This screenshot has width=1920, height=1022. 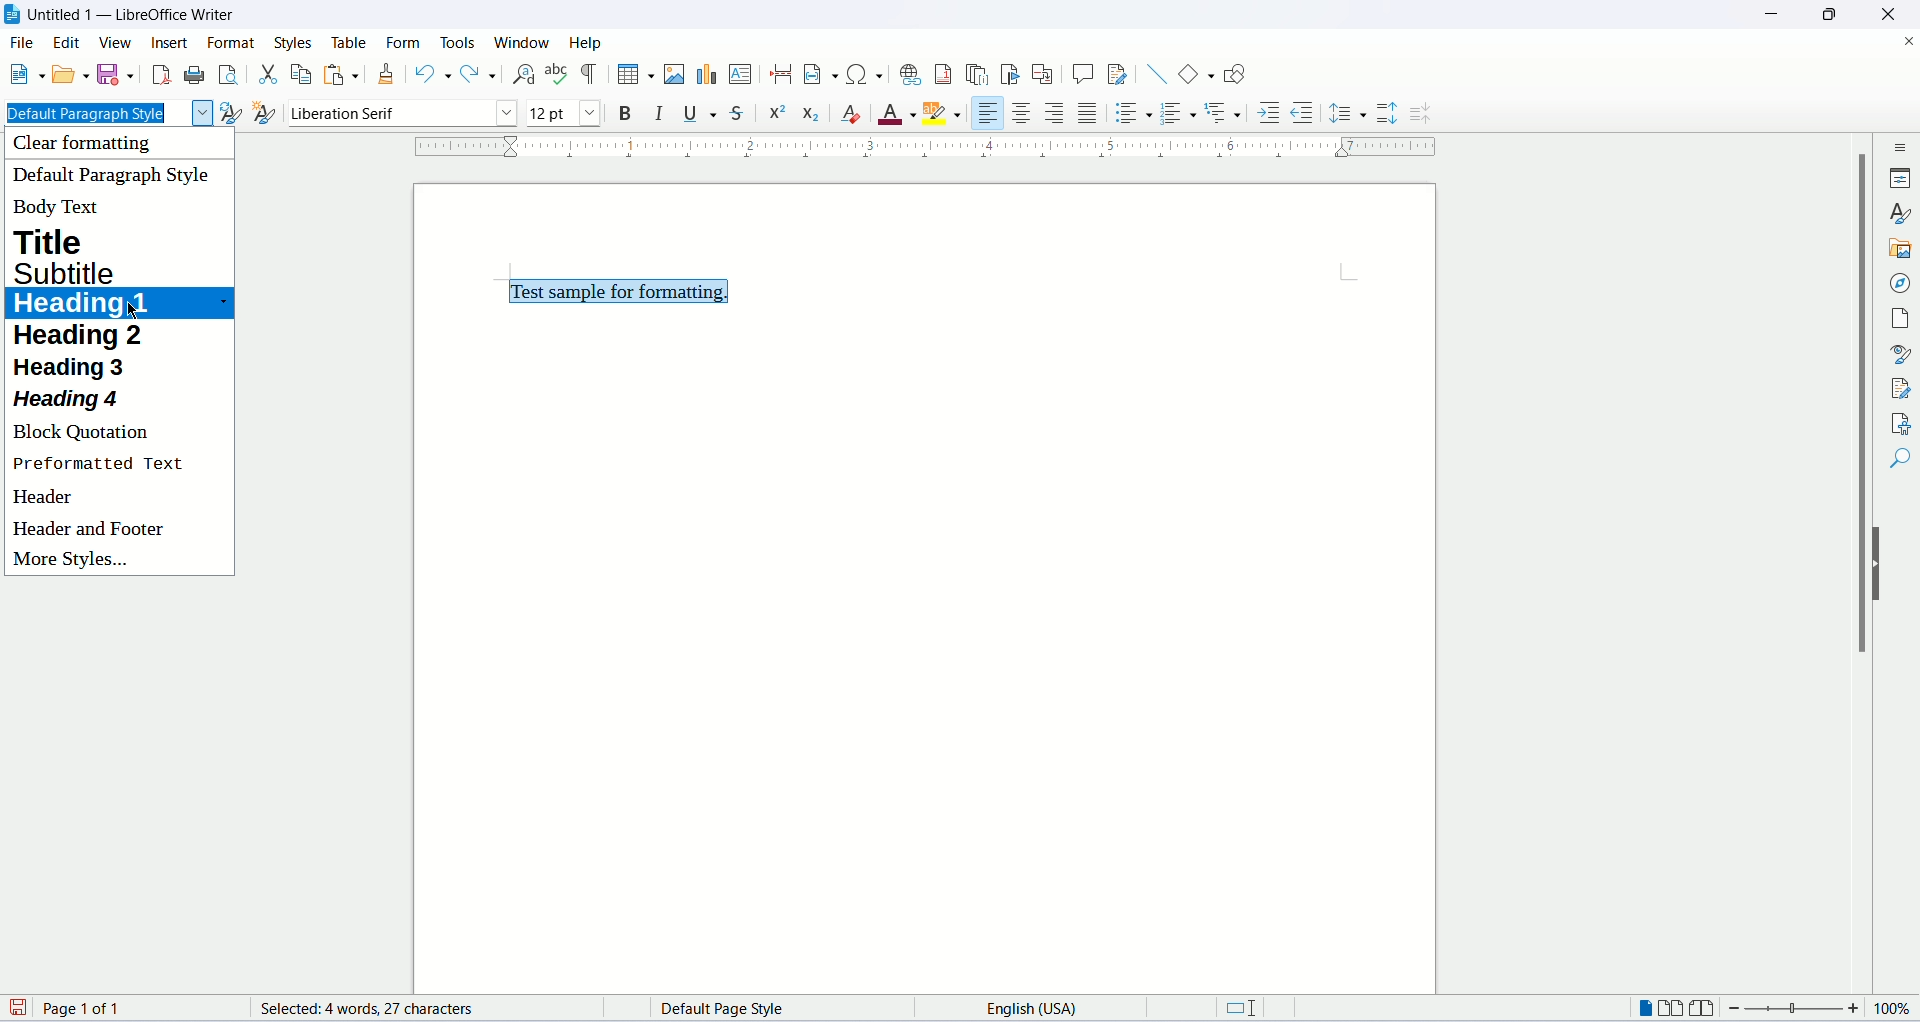 I want to click on window, so click(x=523, y=42).